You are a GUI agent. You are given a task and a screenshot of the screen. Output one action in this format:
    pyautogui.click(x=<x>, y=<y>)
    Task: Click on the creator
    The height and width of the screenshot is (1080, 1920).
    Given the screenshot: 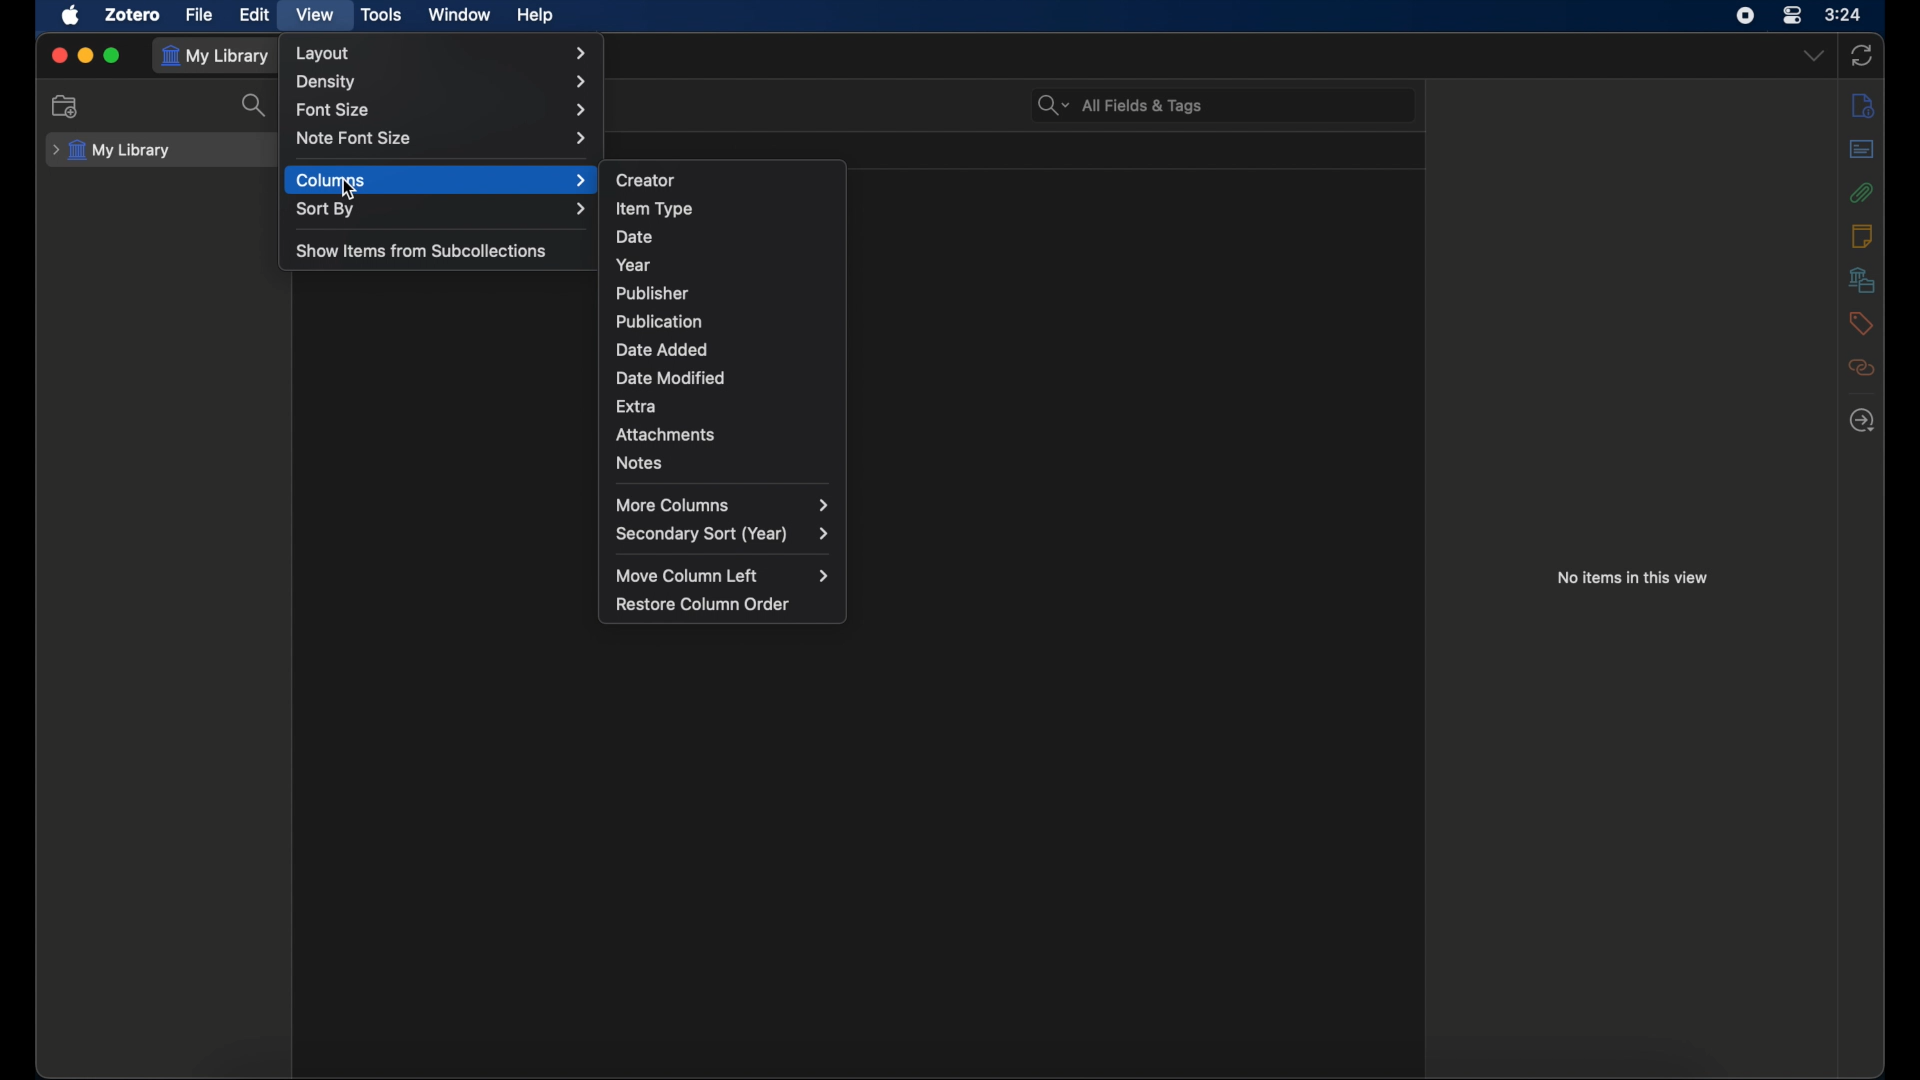 What is the action you would take?
    pyautogui.click(x=646, y=181)
    